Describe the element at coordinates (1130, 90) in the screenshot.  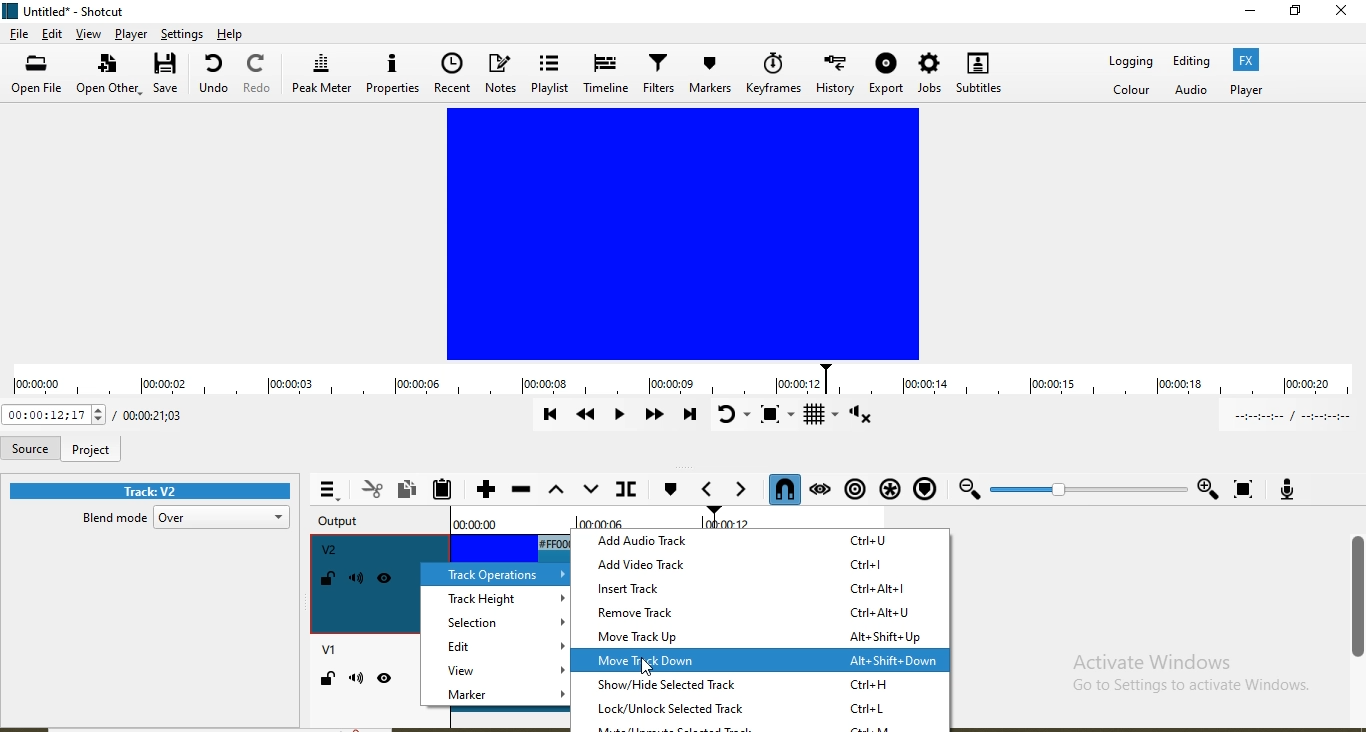
I see `Color` at that location.